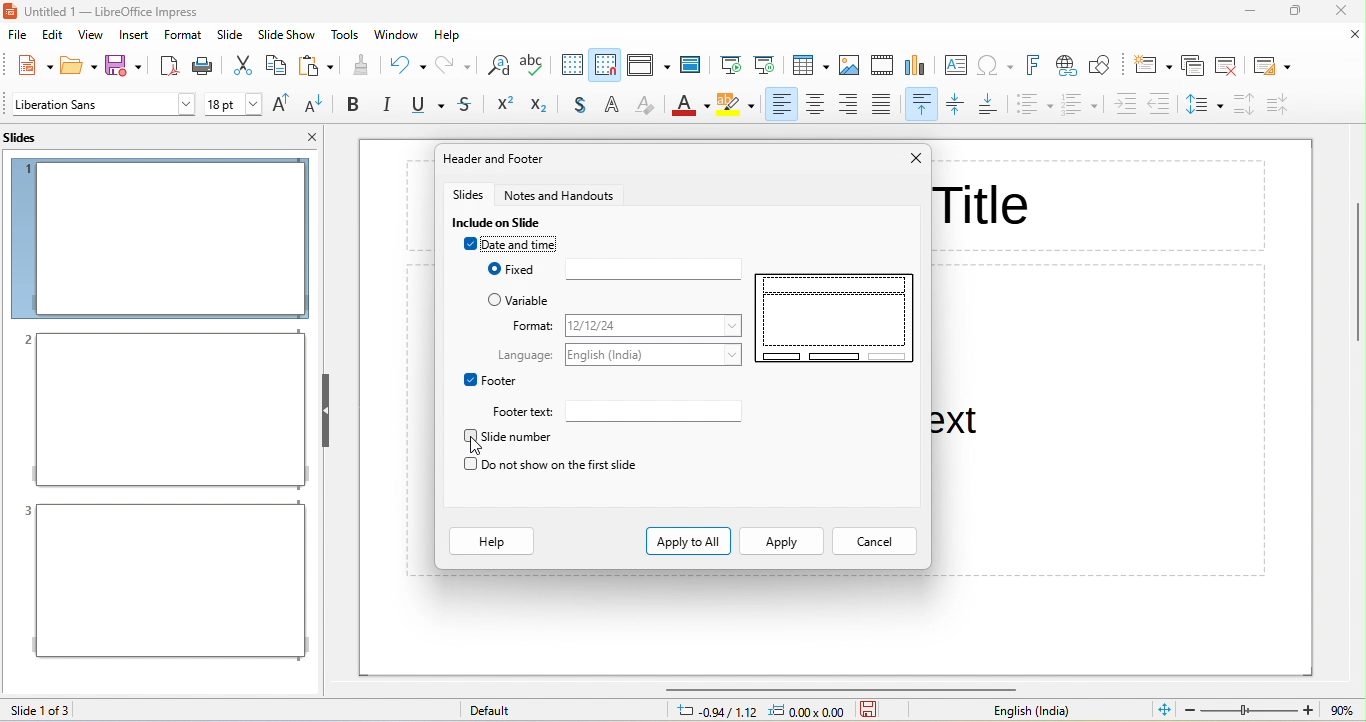  I want to click on clone formatting, so click(361, 65).